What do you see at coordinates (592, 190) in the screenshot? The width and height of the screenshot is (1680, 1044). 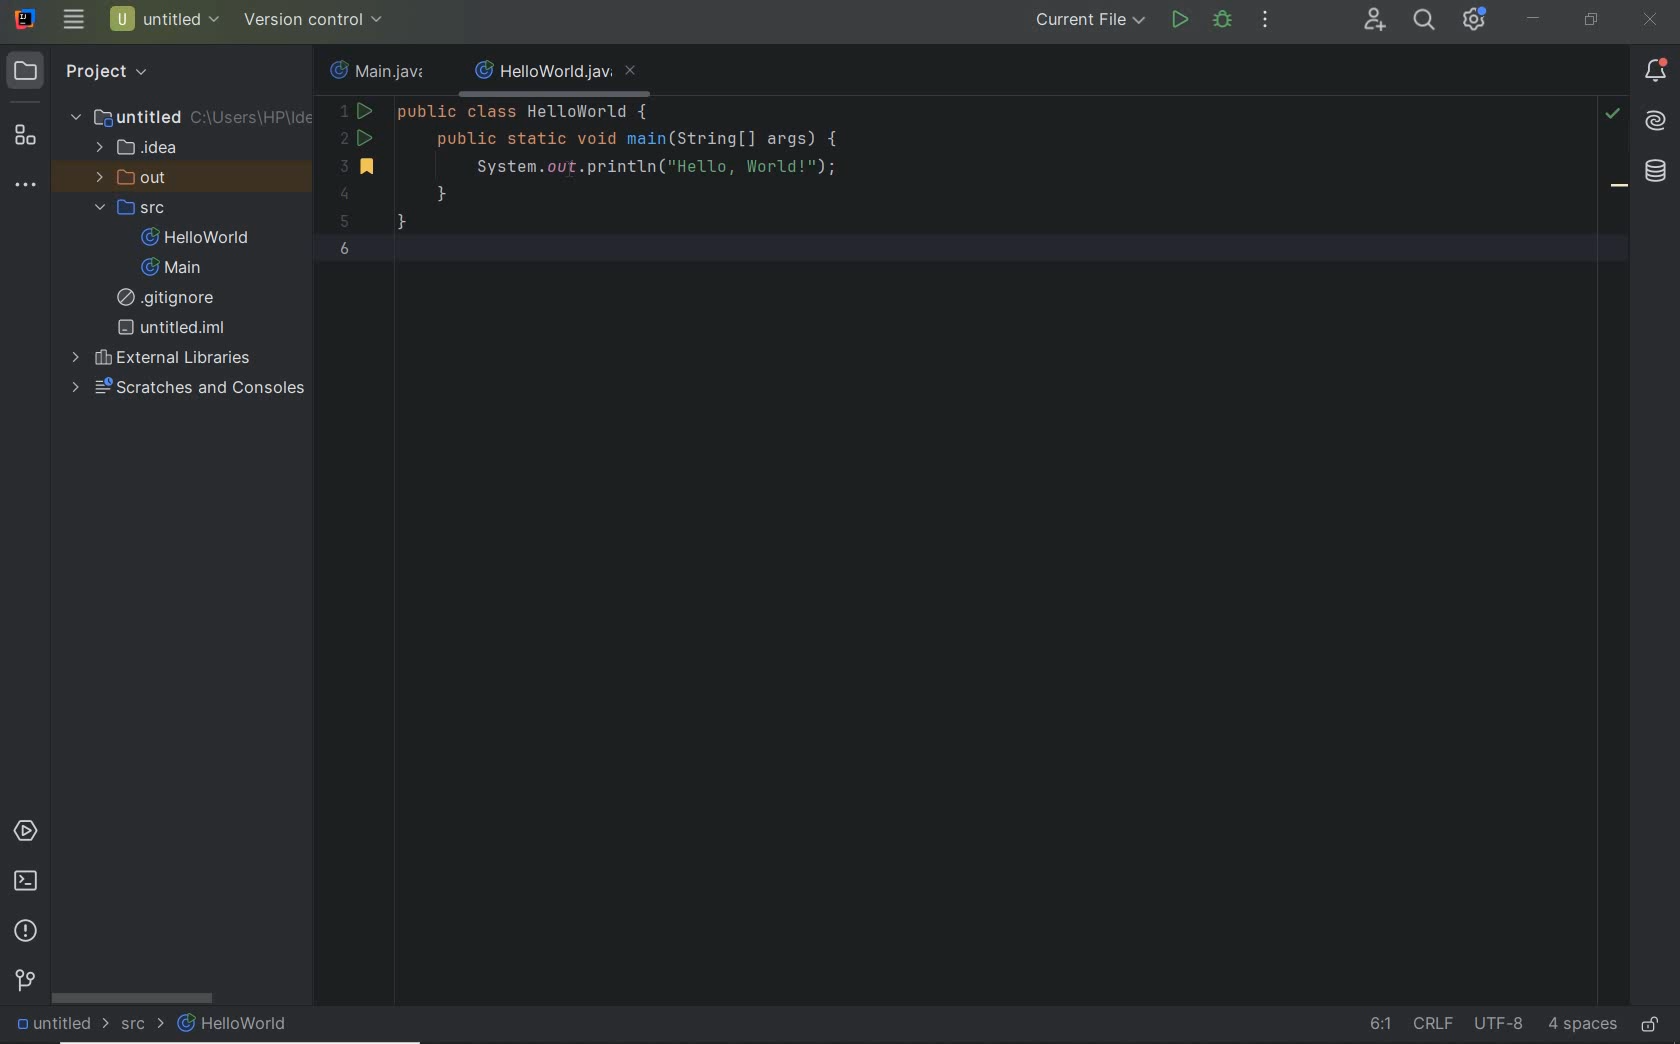 I see `This java code defines a class HelloWorld with a main method. The main method prints the text "Hello,World!" to the console.` at bounding box center [592, 190].